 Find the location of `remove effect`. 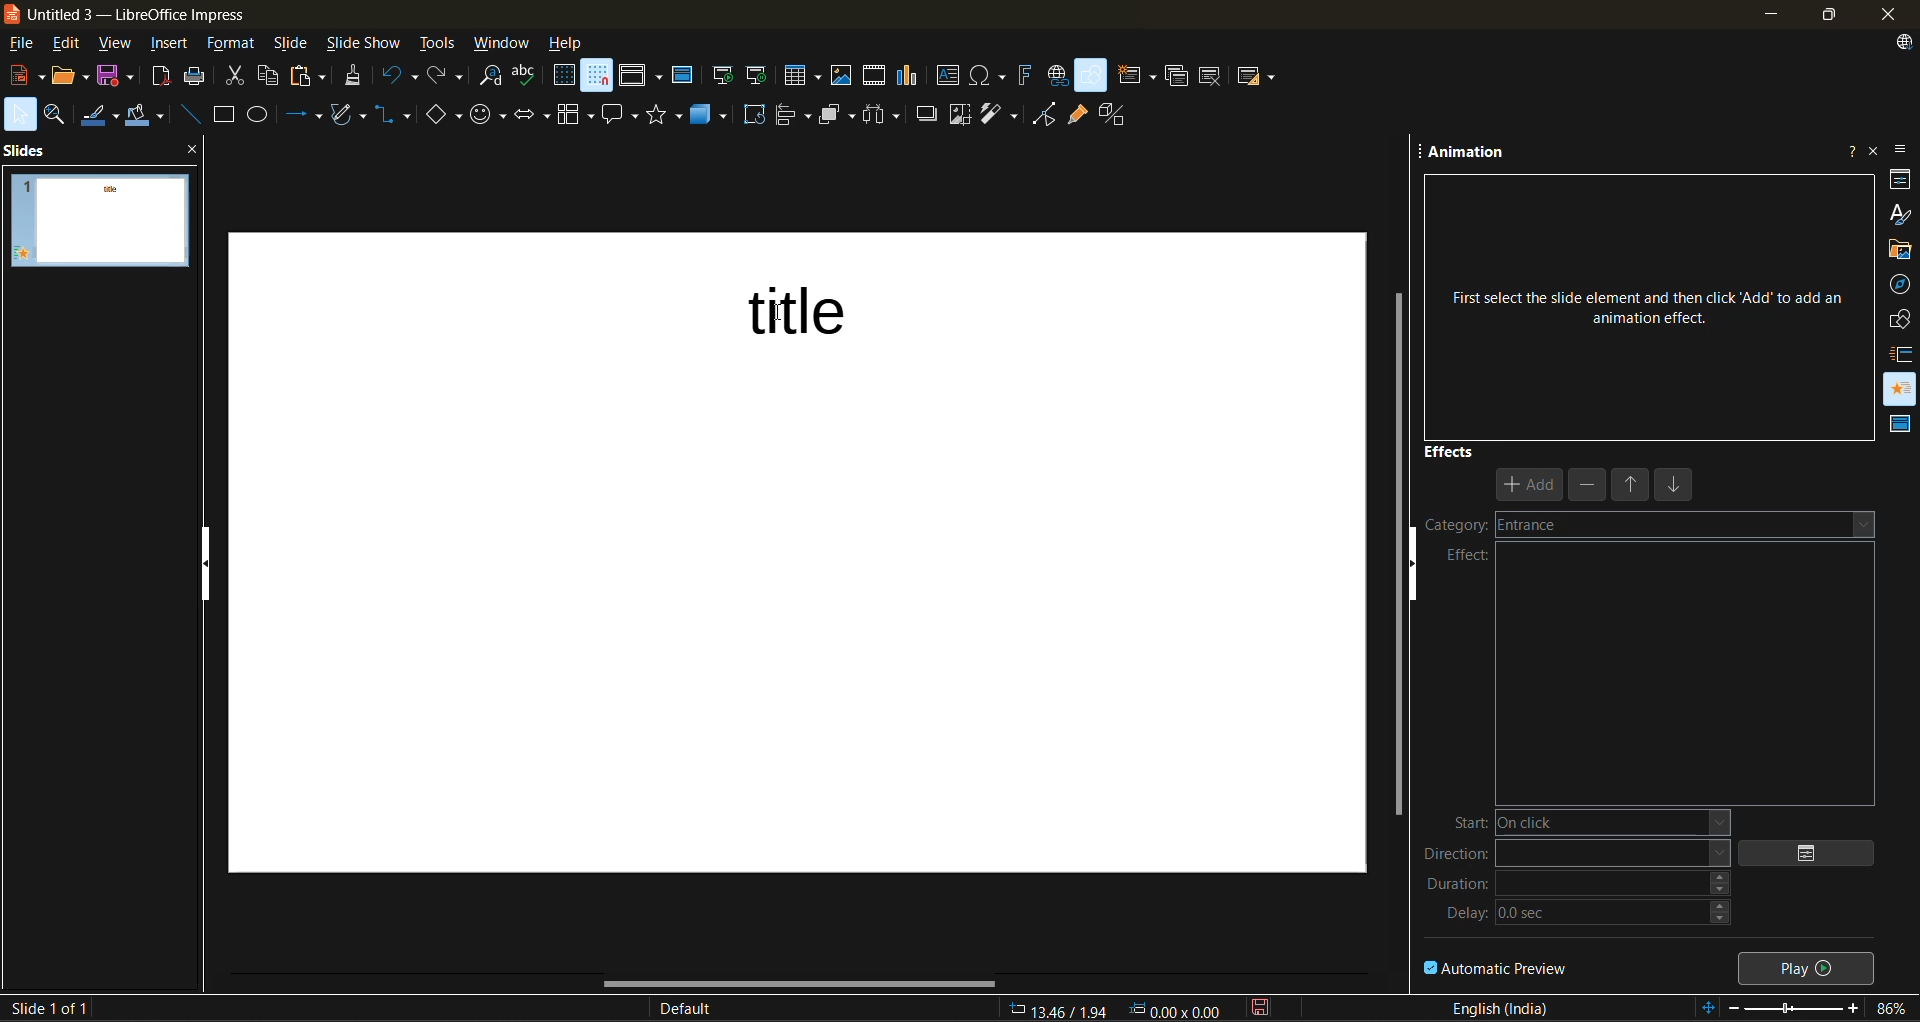

remove effect is located at coordinates (1589, 484).